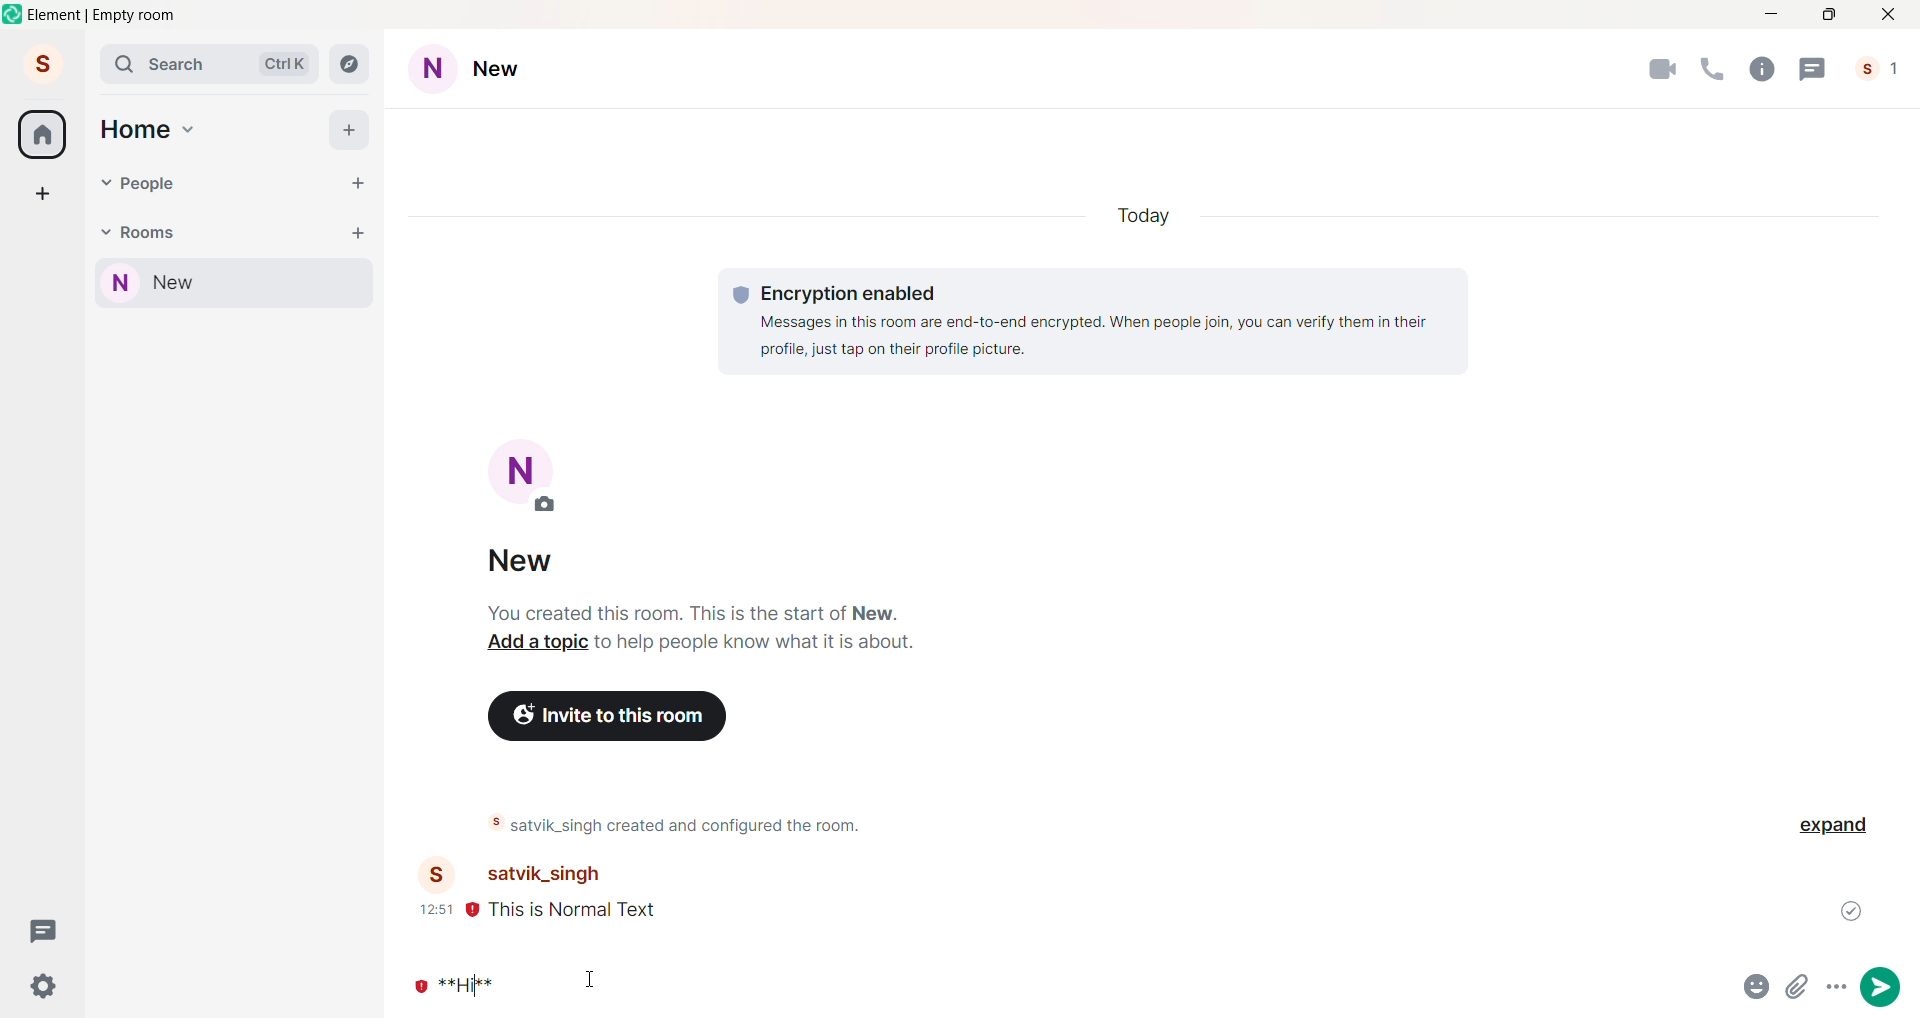 The image size is (1920, 1018). What do you see at coordinates (43, 193) in the screenshot?
I see `Create a Space` at bounding box center [43, 193].